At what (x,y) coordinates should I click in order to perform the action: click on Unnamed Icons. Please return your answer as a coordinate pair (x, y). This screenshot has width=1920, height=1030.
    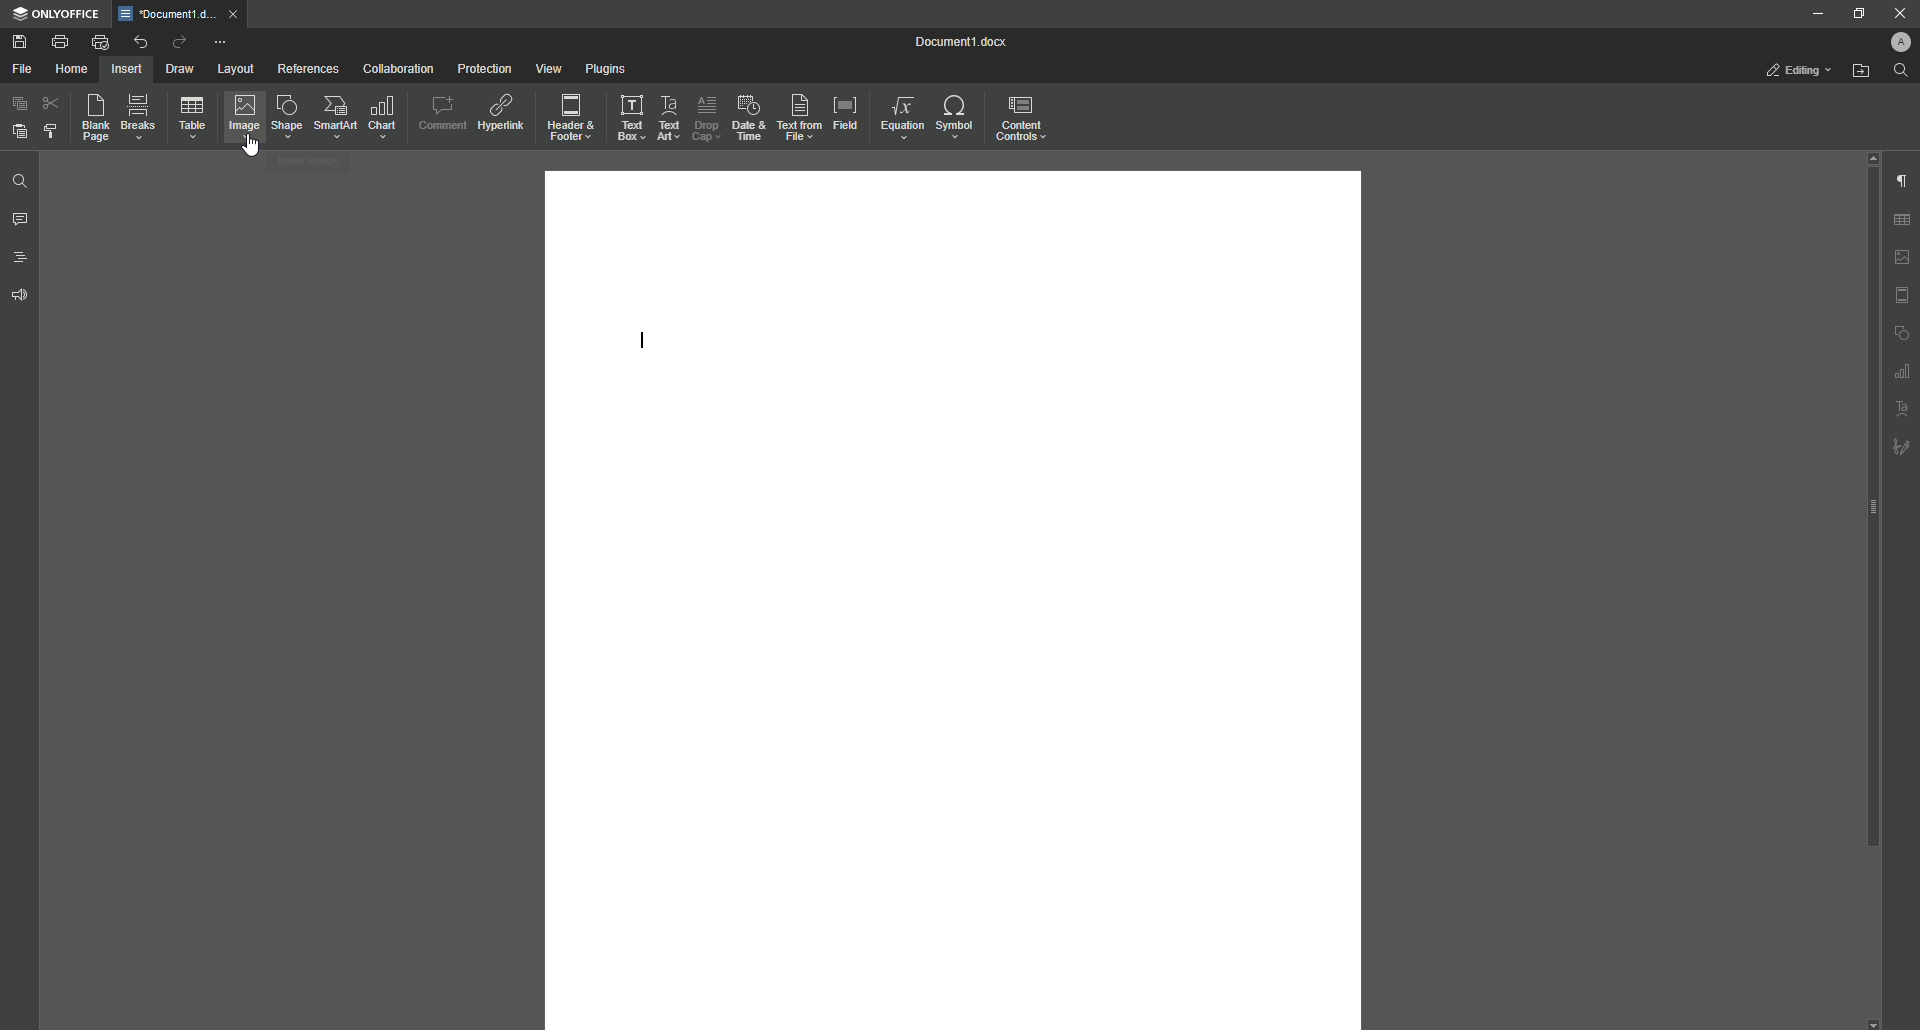
    Looking at the image, I should click on (1902, 334).